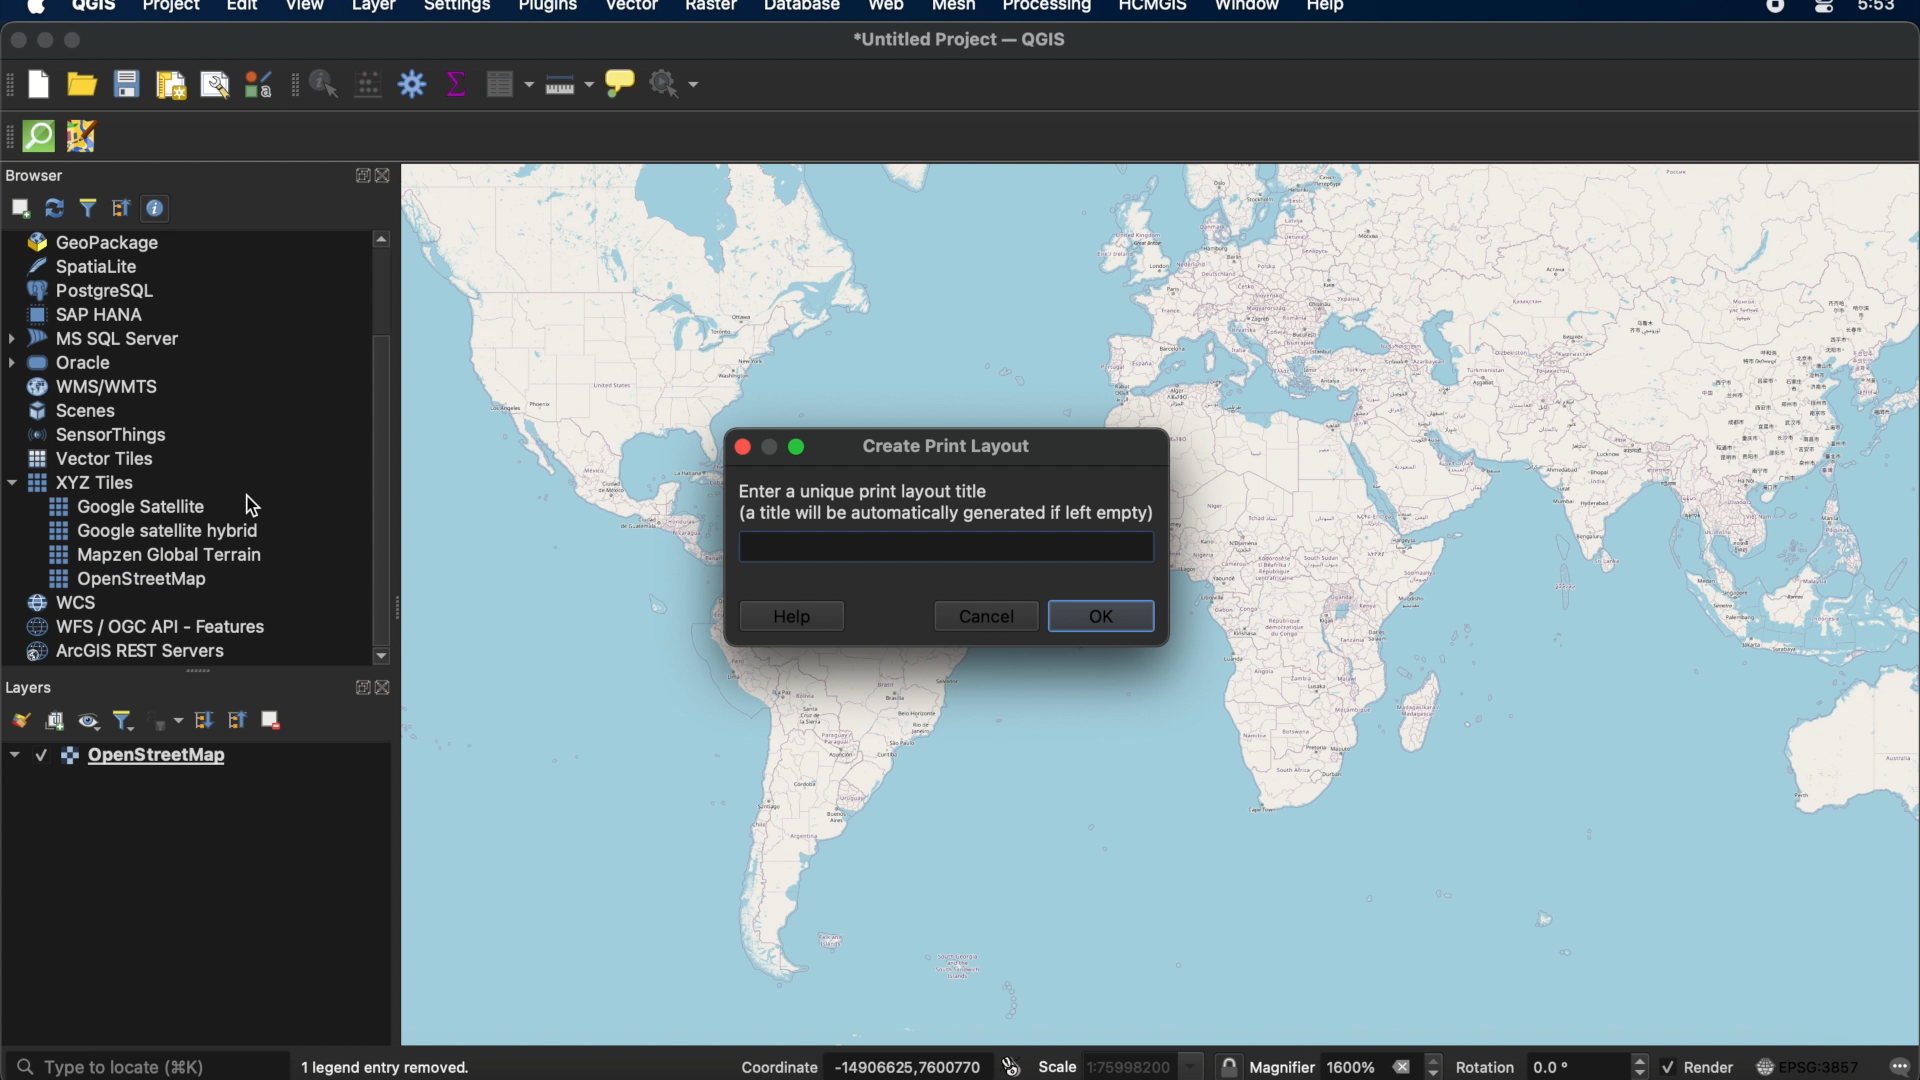  Describe the element at coordinates (945, 502) in the screenshot. I see `enter a unique print layout file` at that location.